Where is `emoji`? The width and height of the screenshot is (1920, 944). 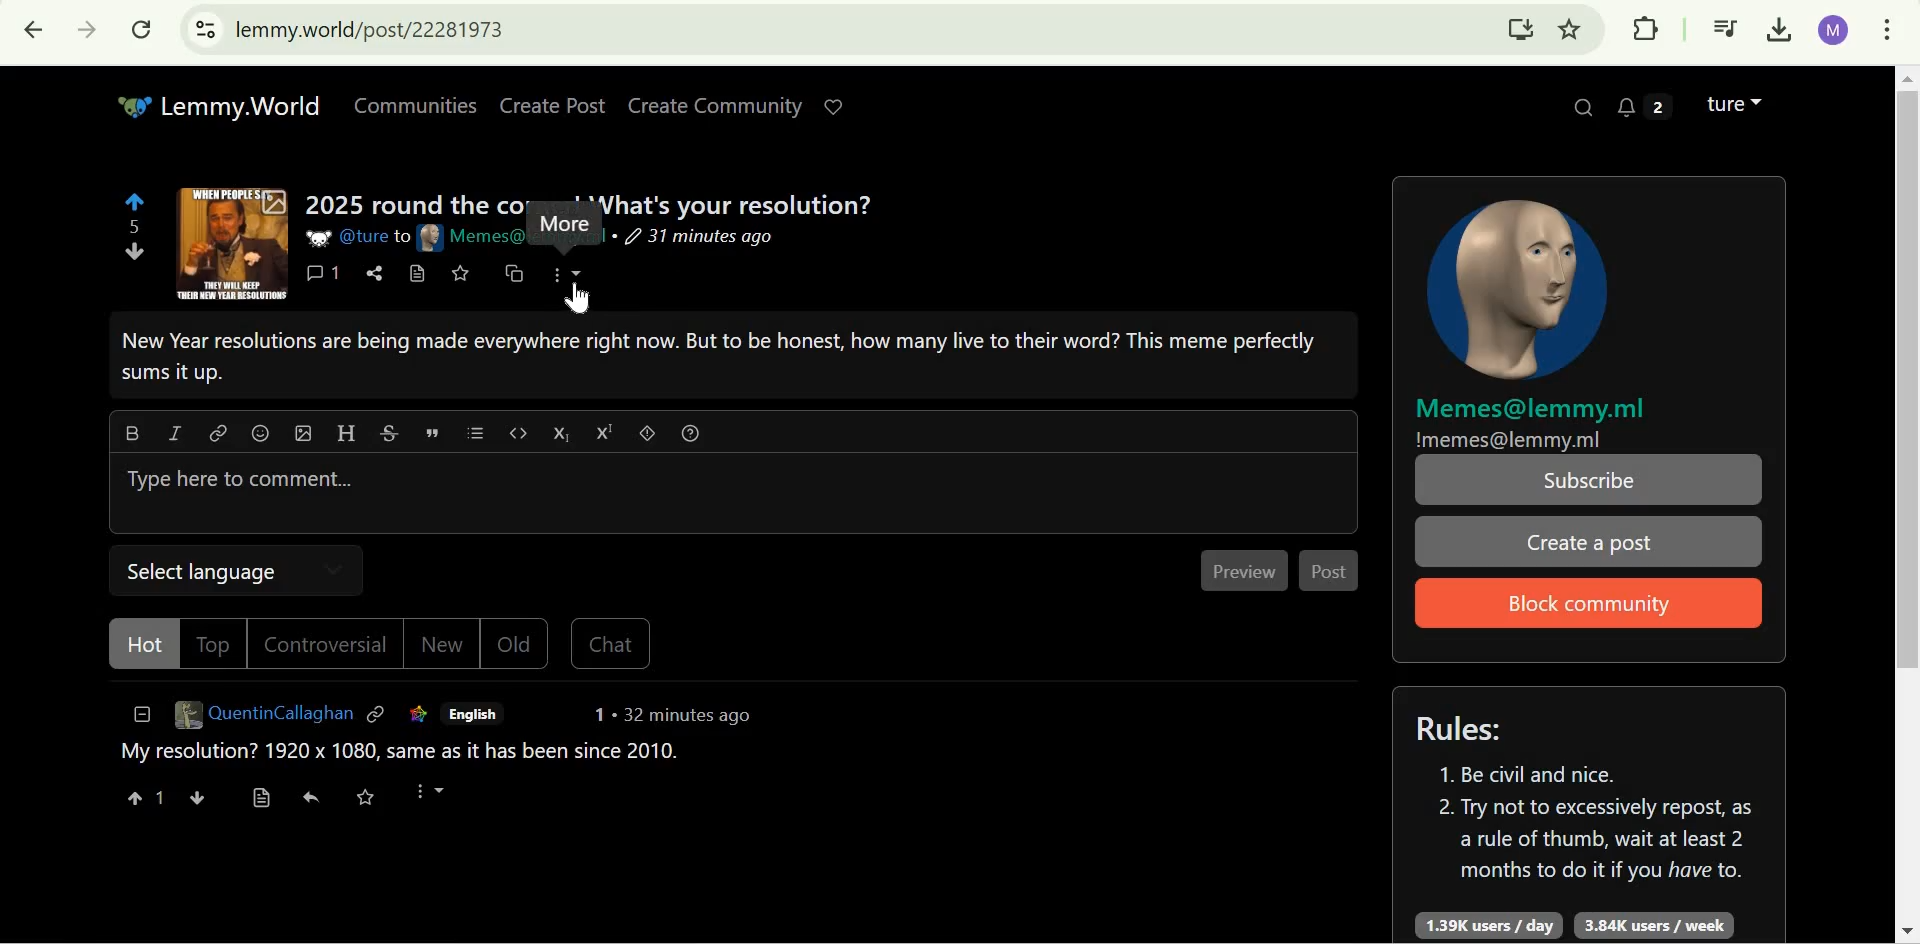
emoji is located at coordinates (261, 430).